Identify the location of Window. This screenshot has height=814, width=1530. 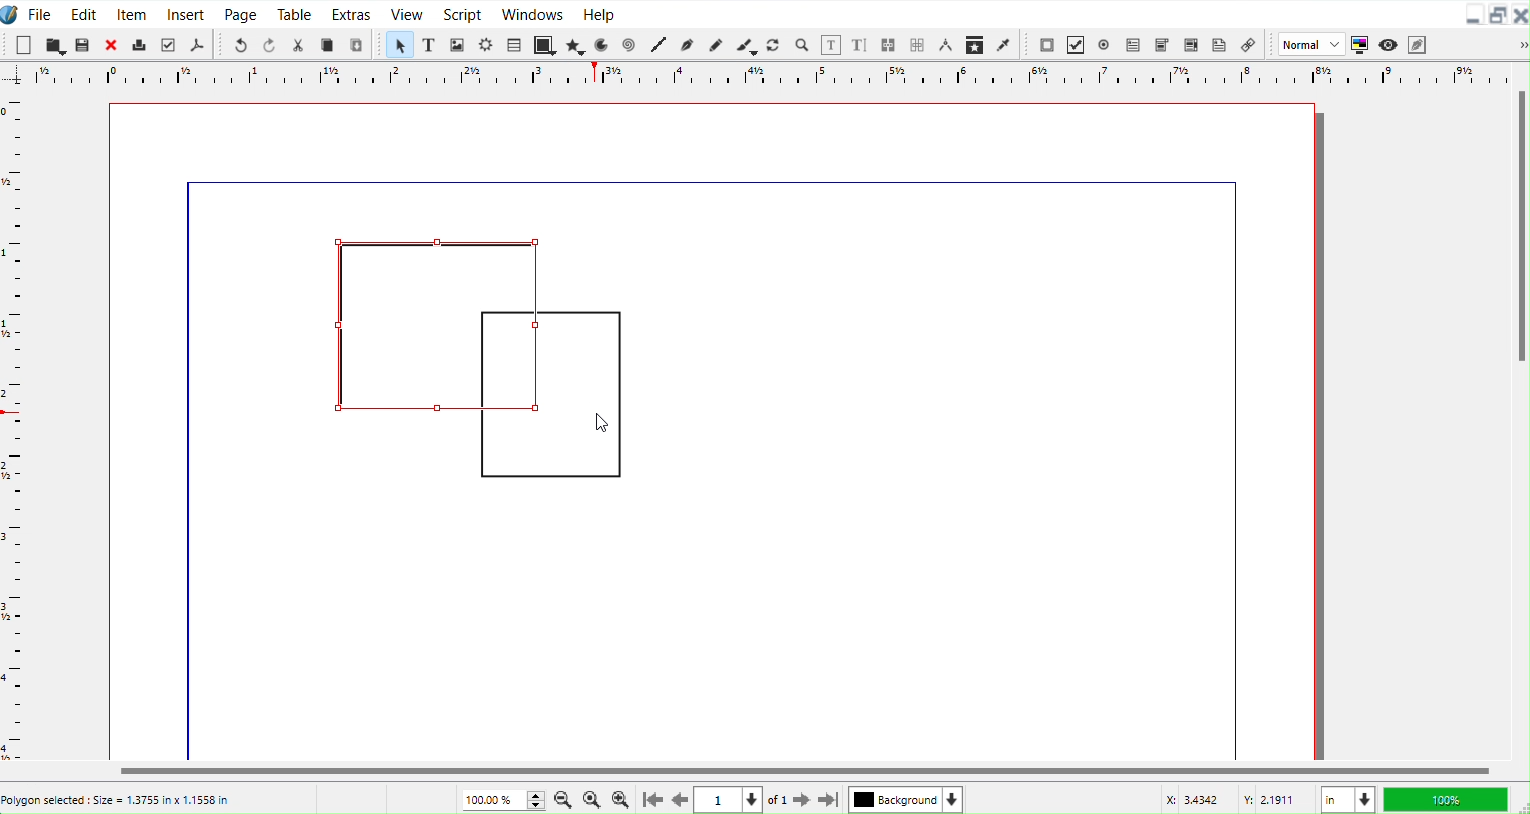
(533, 13).